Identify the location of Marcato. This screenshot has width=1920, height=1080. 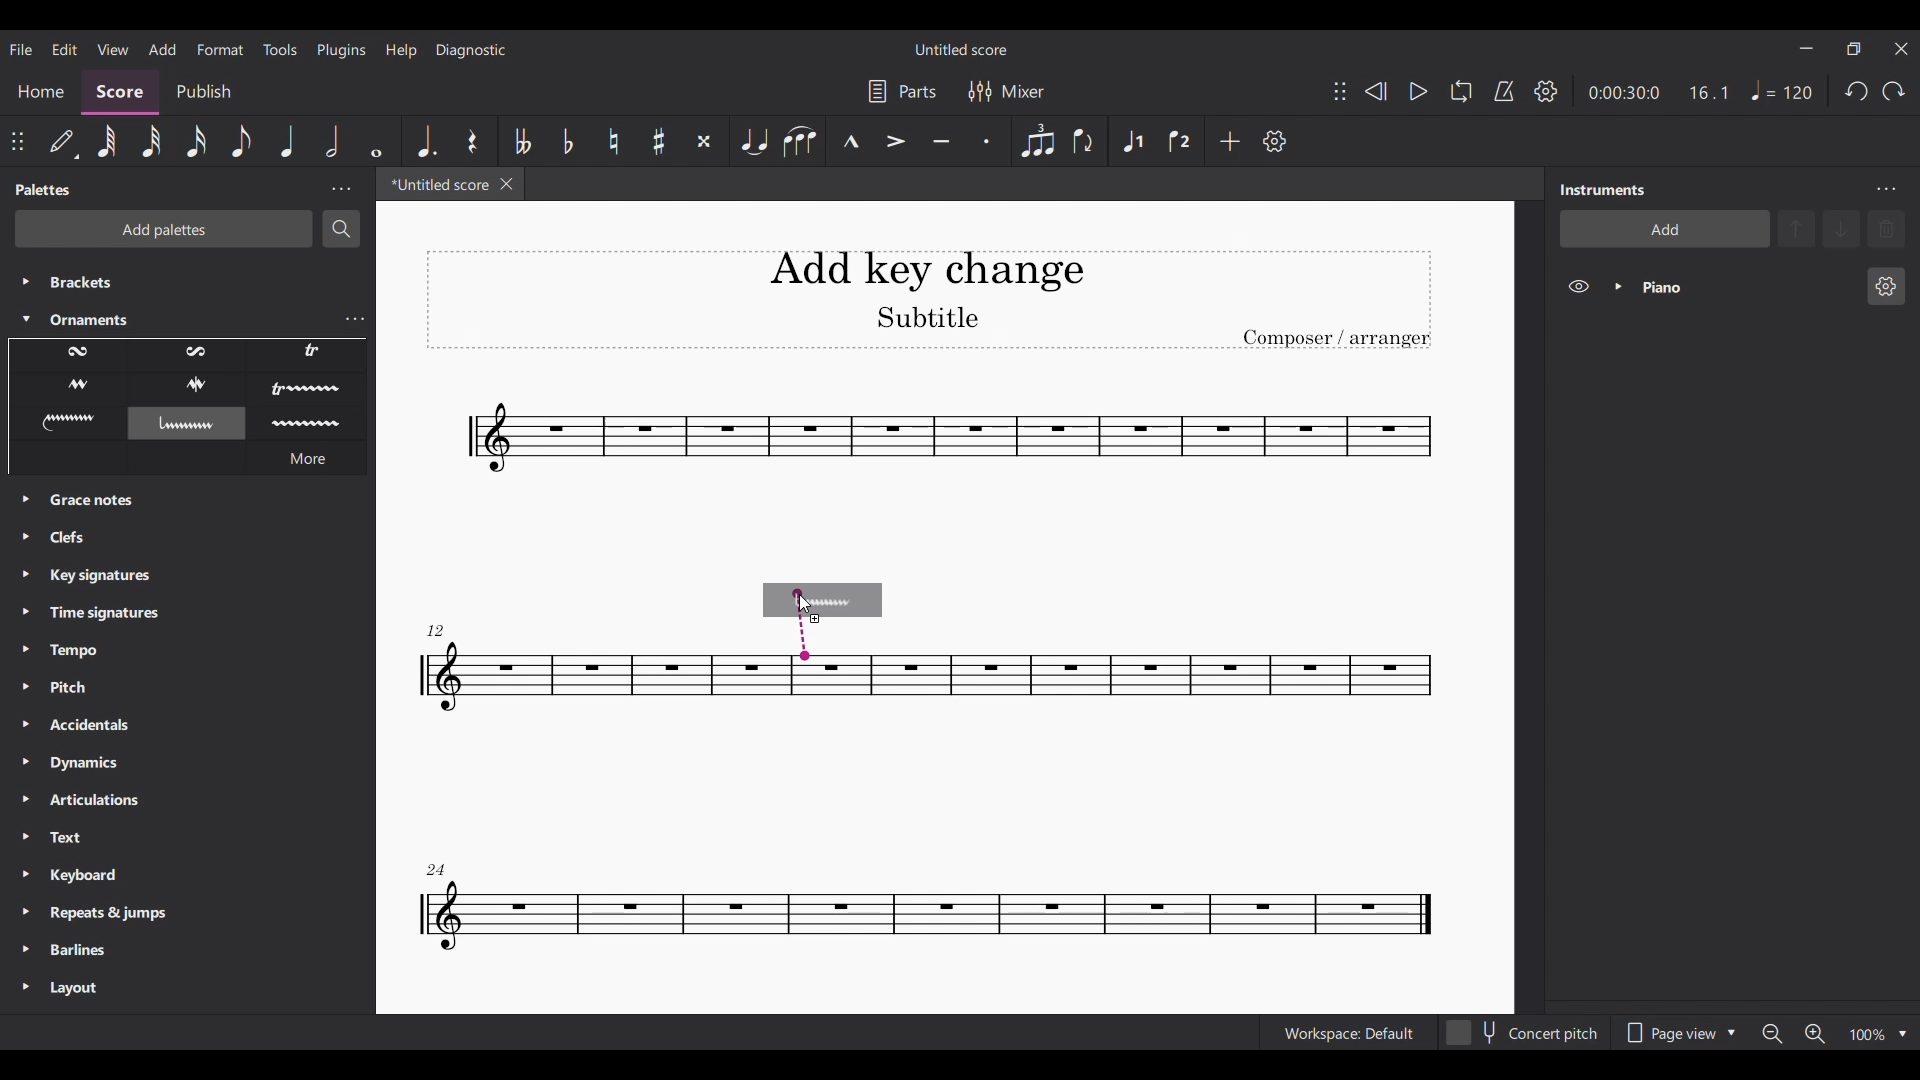
(850, 141).